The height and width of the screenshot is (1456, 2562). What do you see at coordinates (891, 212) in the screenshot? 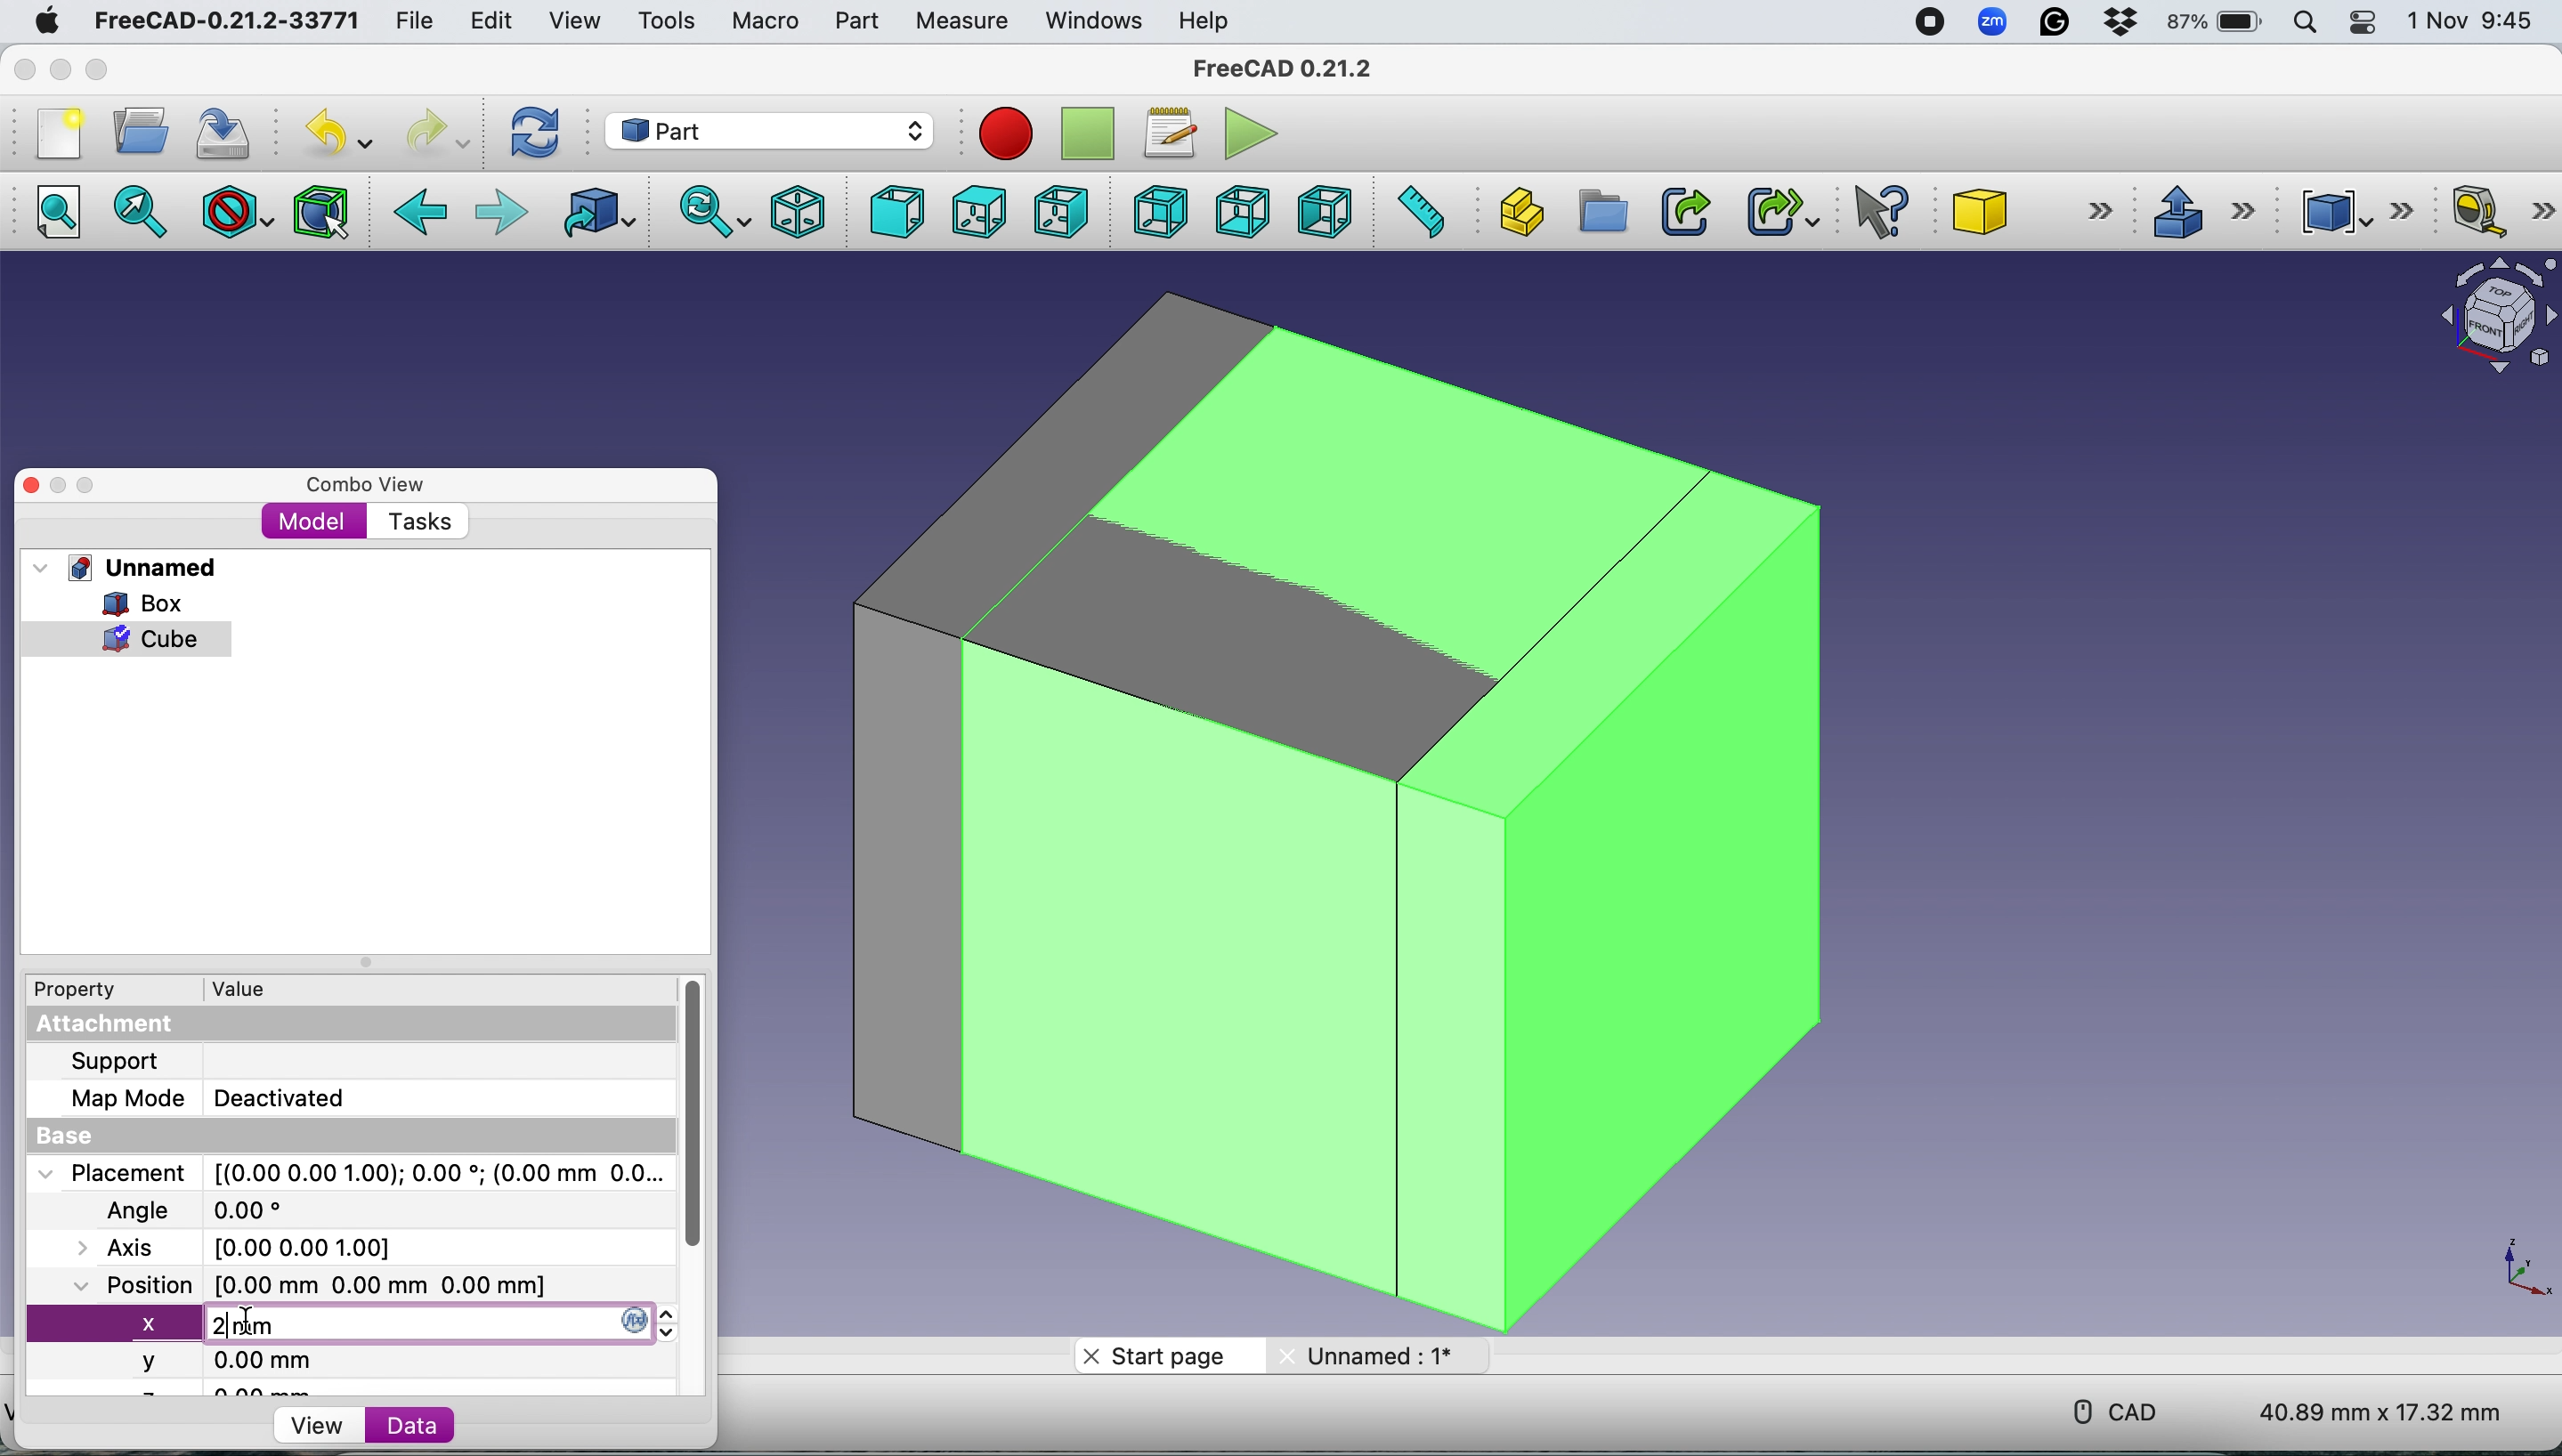
I see `Front` at bounding box center [891, 212].